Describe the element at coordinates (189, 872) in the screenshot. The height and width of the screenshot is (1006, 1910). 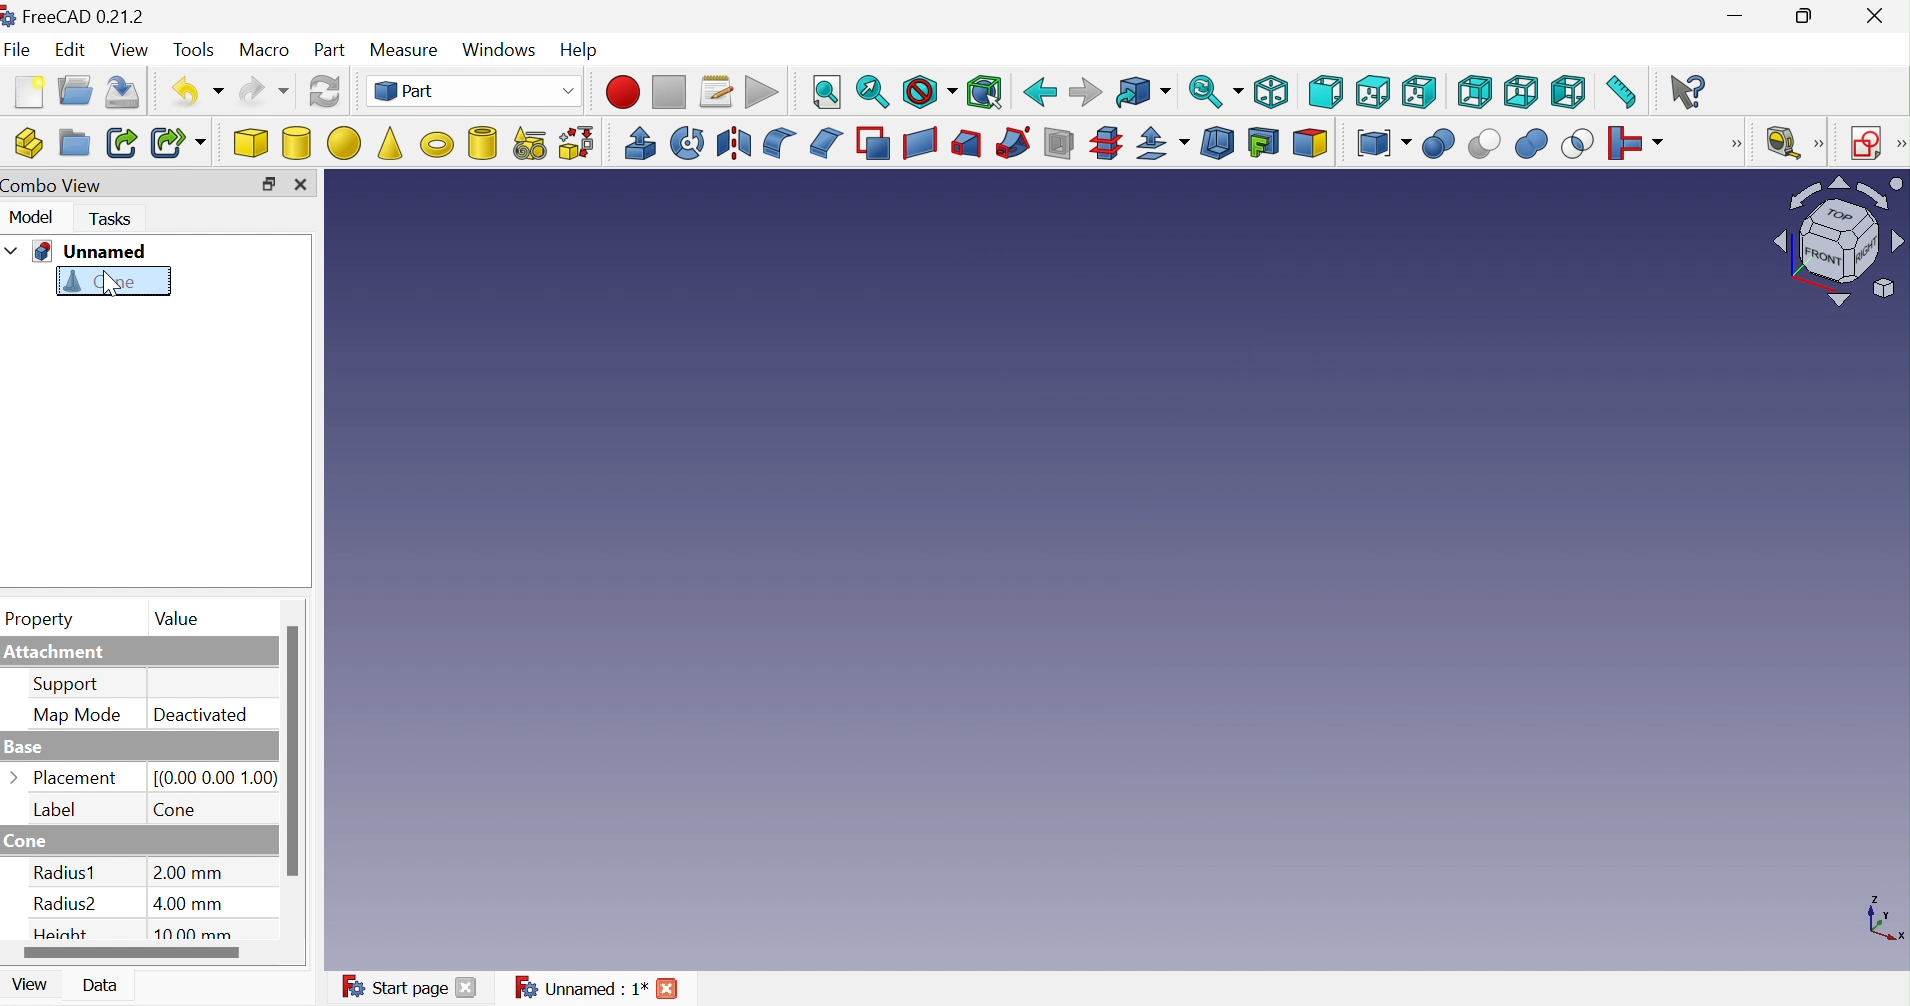
I see `2.00 mm` at that location.